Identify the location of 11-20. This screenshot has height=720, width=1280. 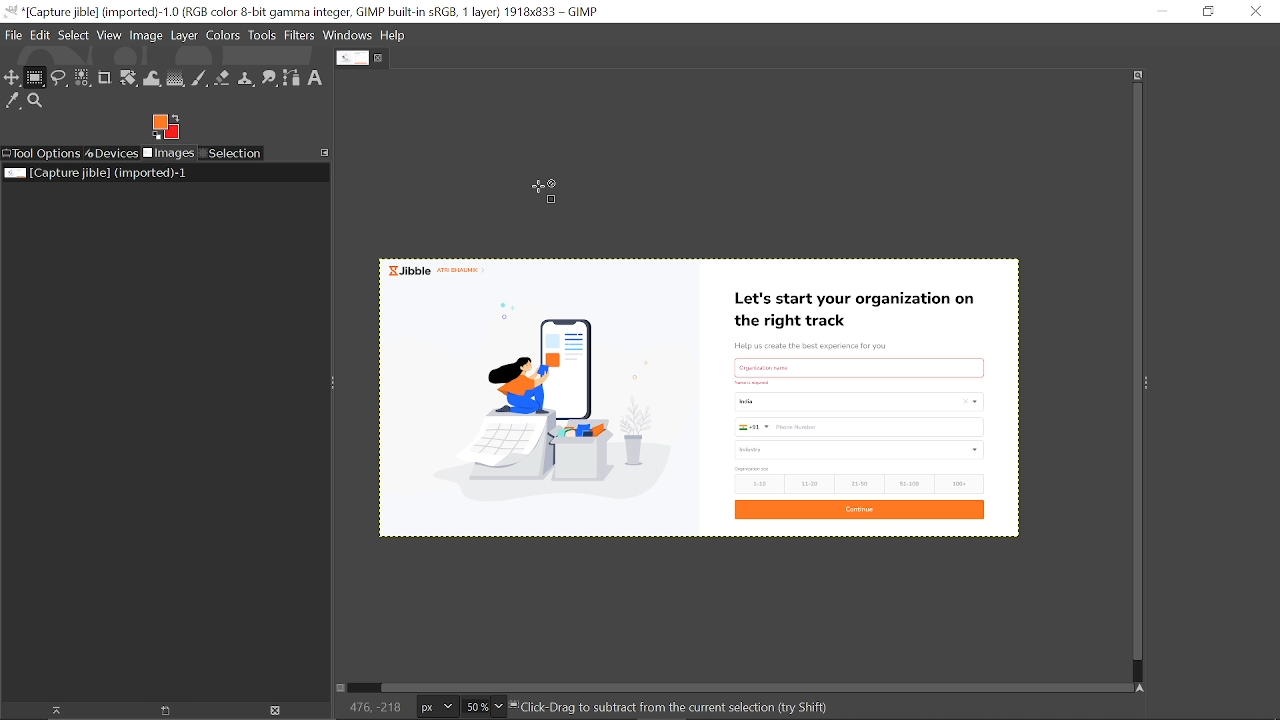
(808, 484).